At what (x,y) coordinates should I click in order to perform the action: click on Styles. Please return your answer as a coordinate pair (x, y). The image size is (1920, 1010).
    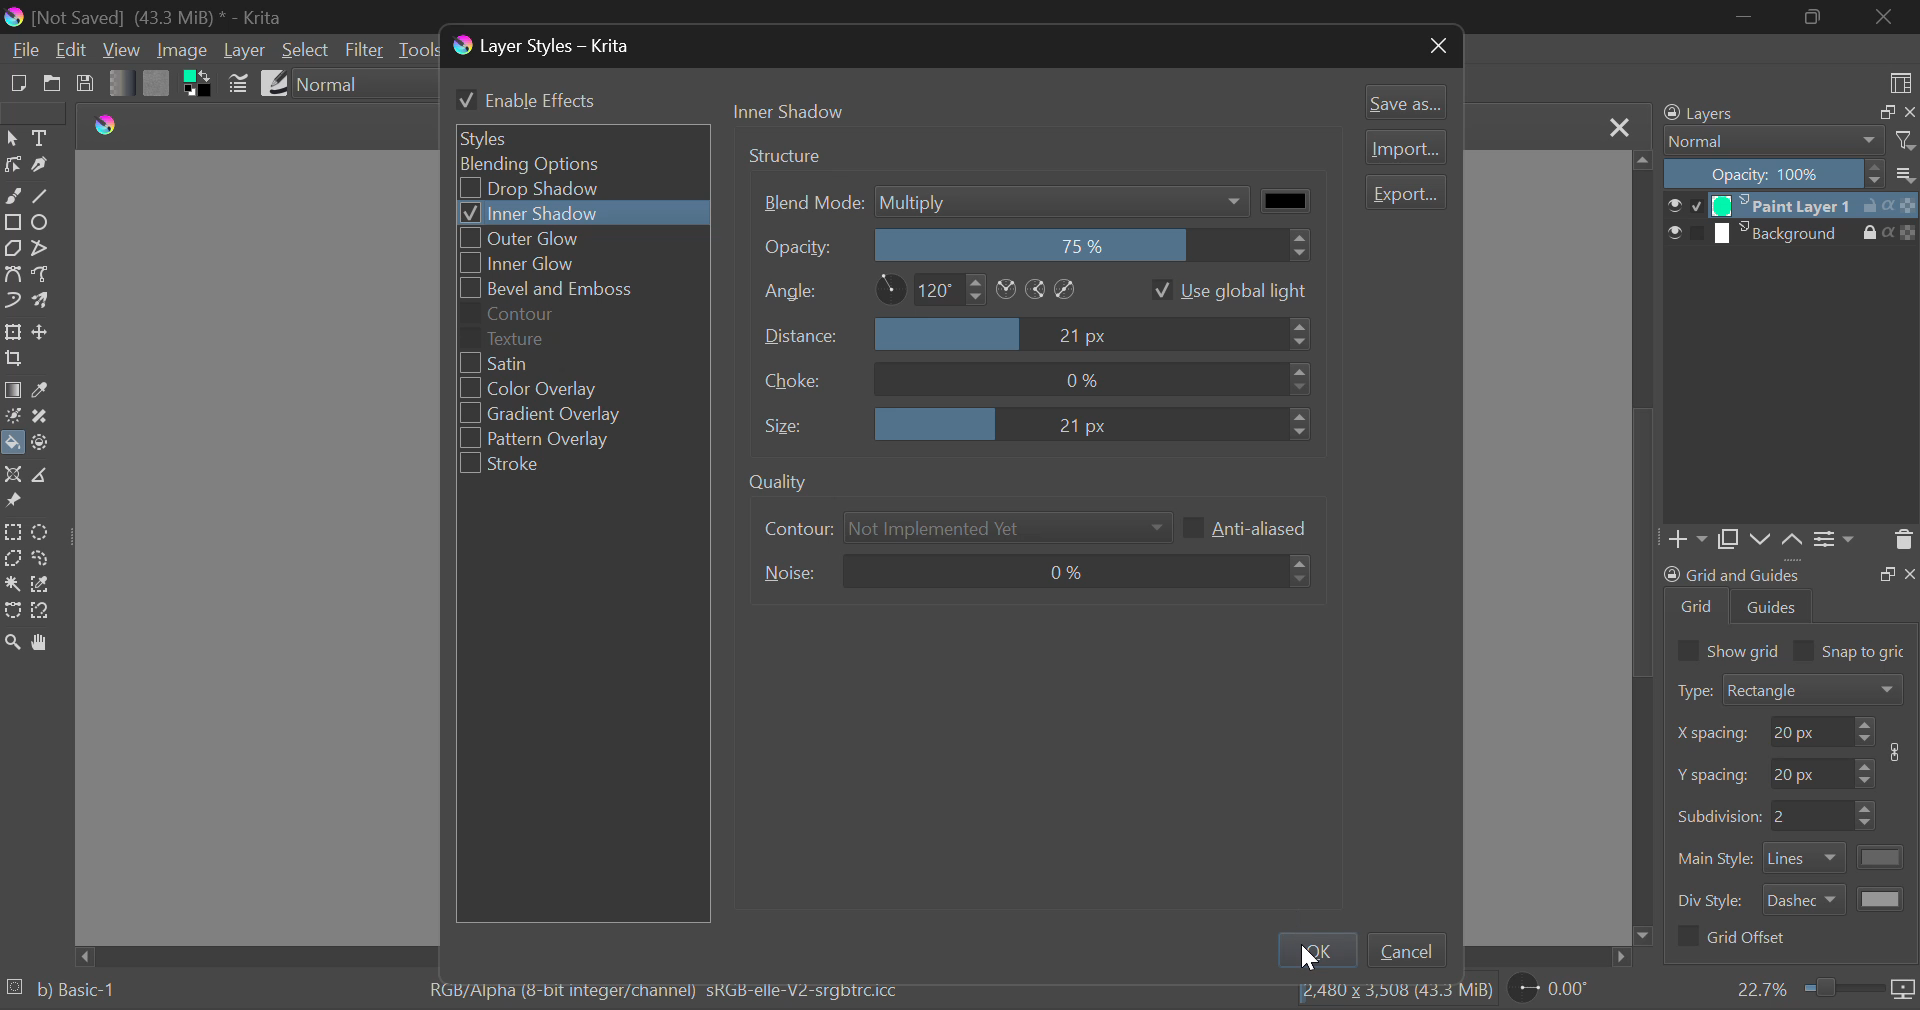
    Looking at the image, I should click on (580, 136).